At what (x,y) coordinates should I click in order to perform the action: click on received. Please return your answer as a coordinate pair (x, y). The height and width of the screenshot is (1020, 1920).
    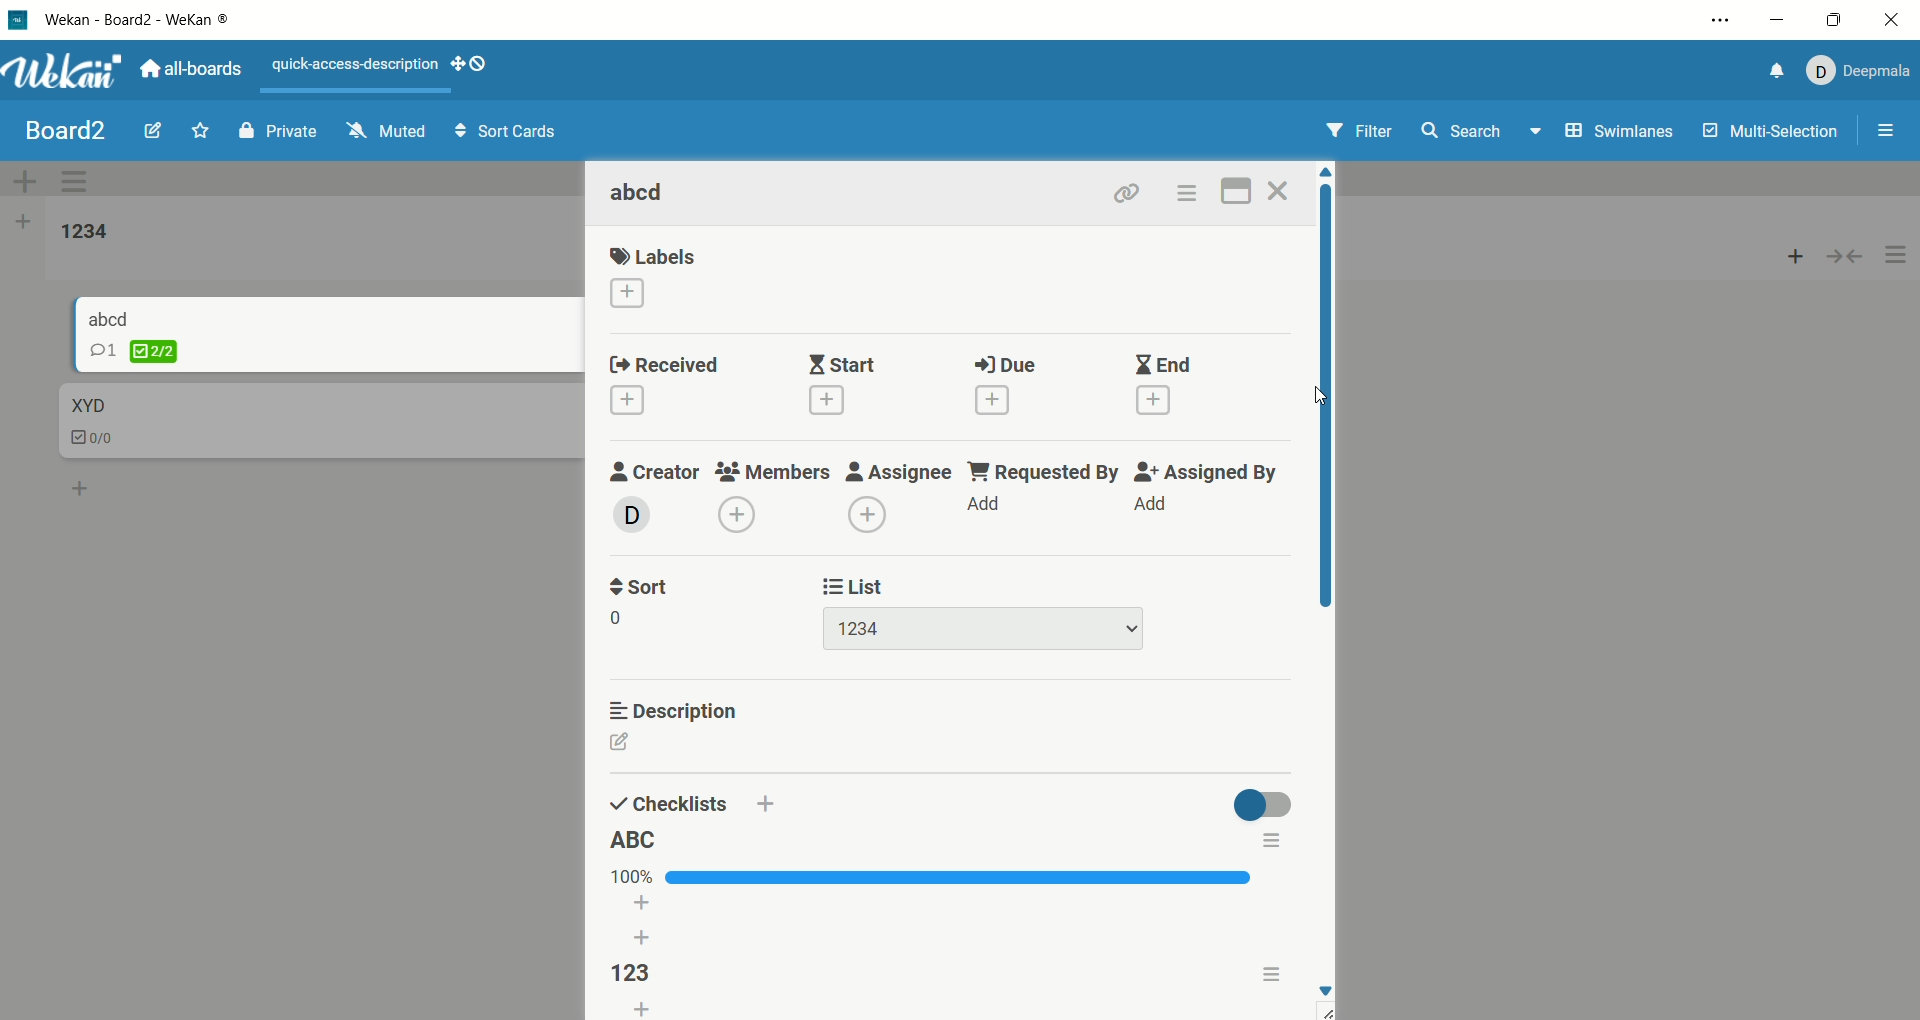
    Looking at the image, I should click on (663, 366).